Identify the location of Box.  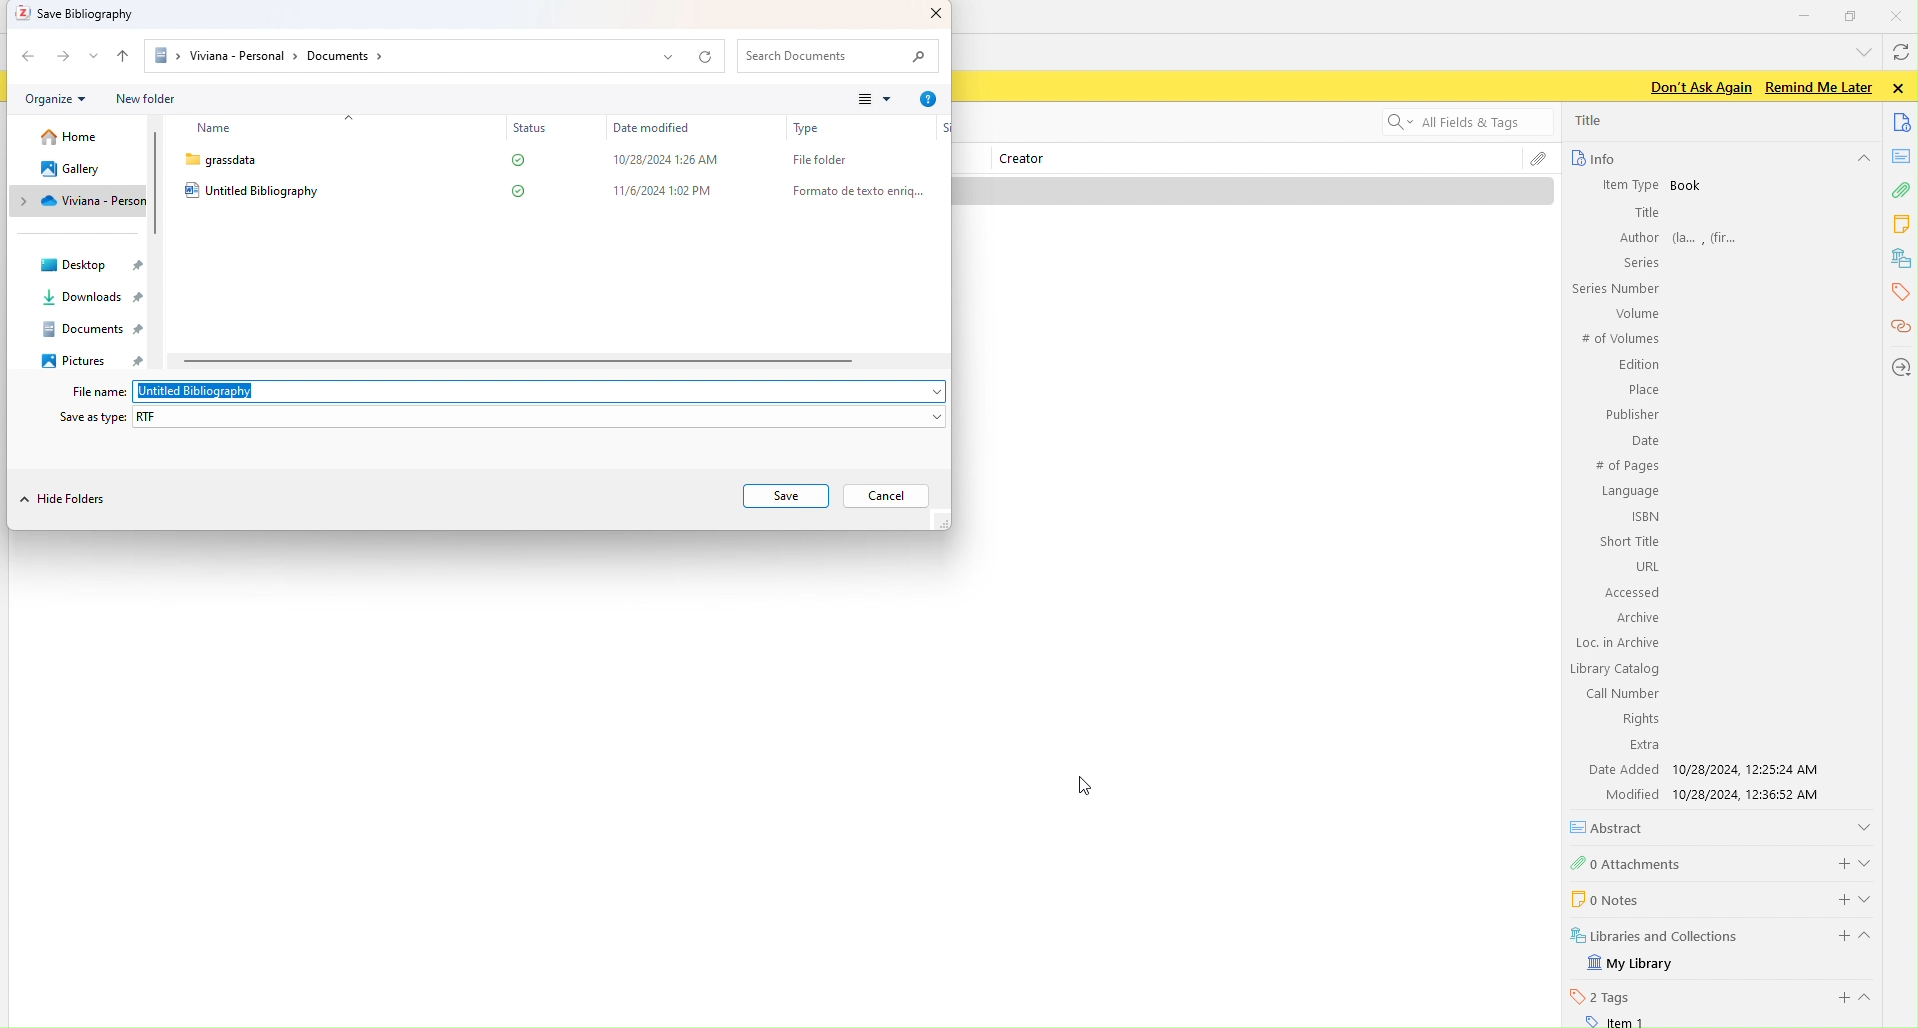
(1852, 16).